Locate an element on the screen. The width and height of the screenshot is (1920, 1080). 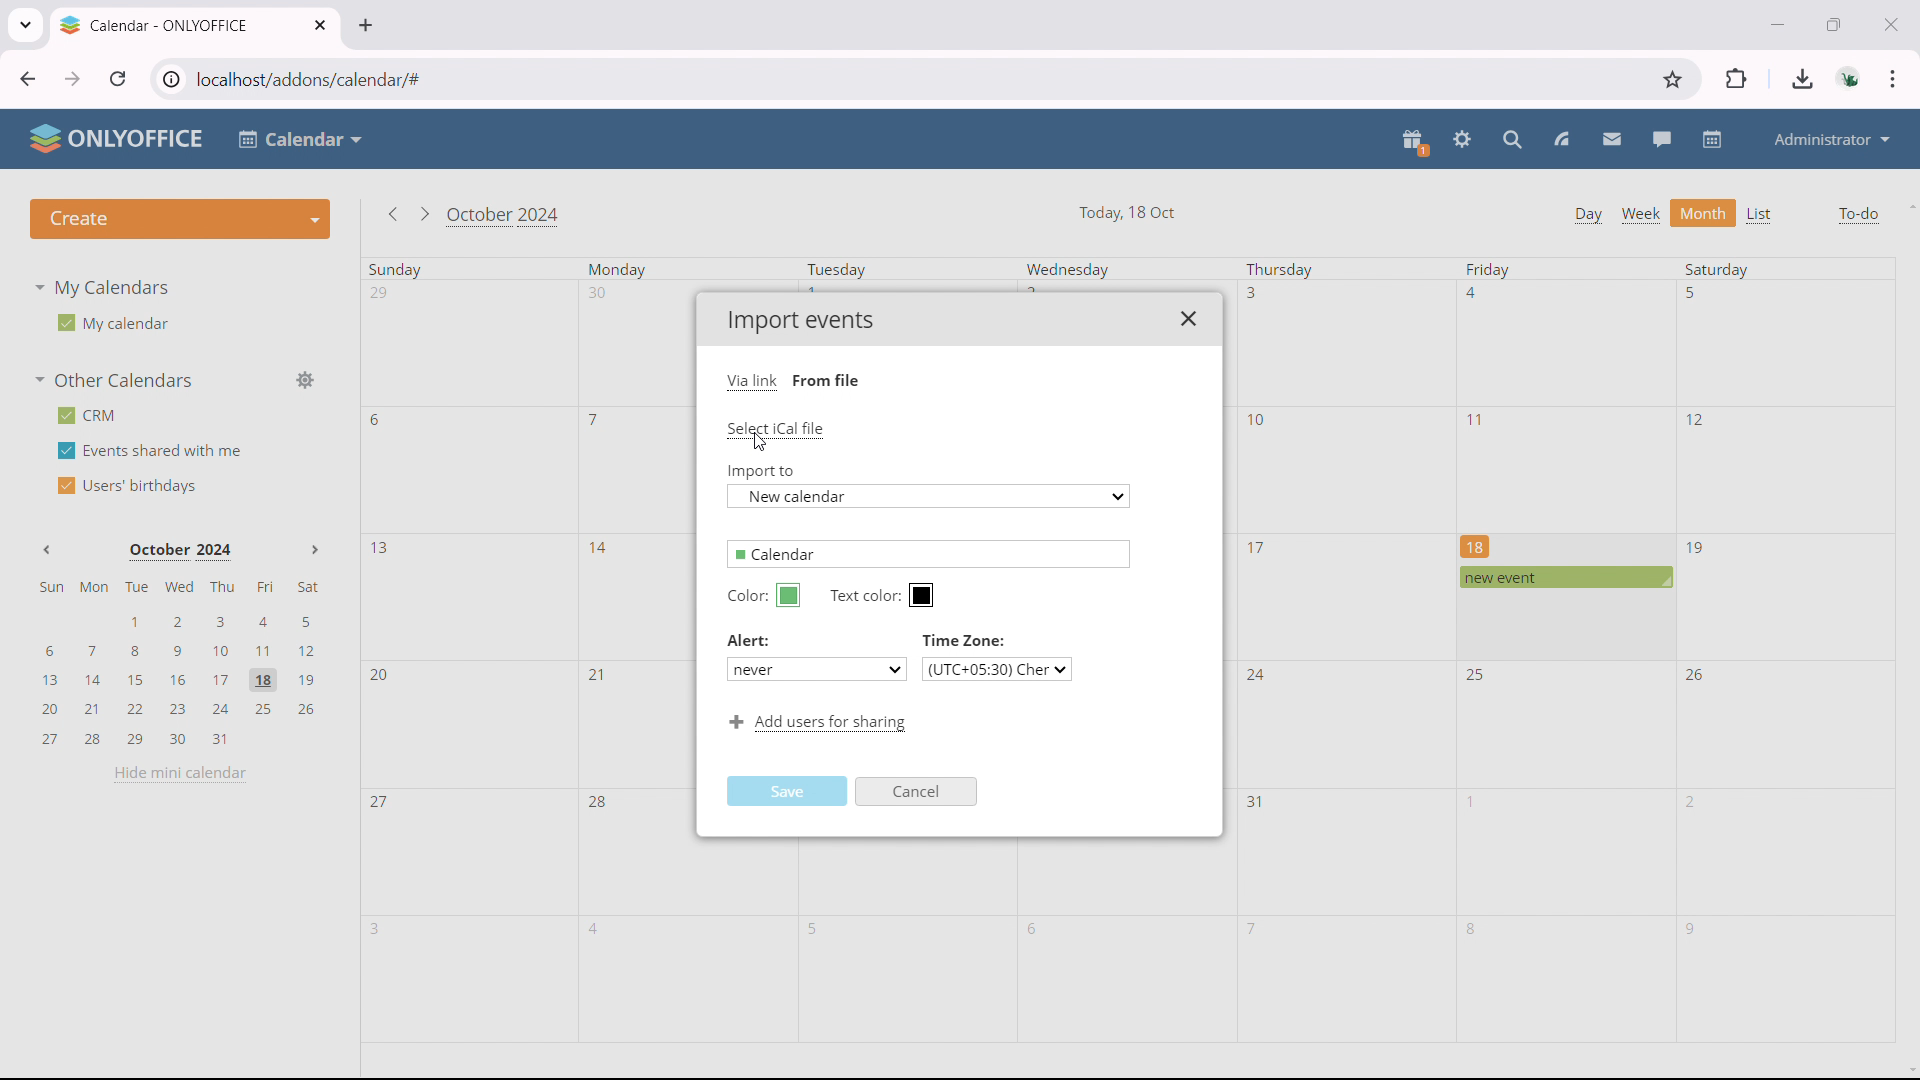
7 is located at coordinates (596, 421).